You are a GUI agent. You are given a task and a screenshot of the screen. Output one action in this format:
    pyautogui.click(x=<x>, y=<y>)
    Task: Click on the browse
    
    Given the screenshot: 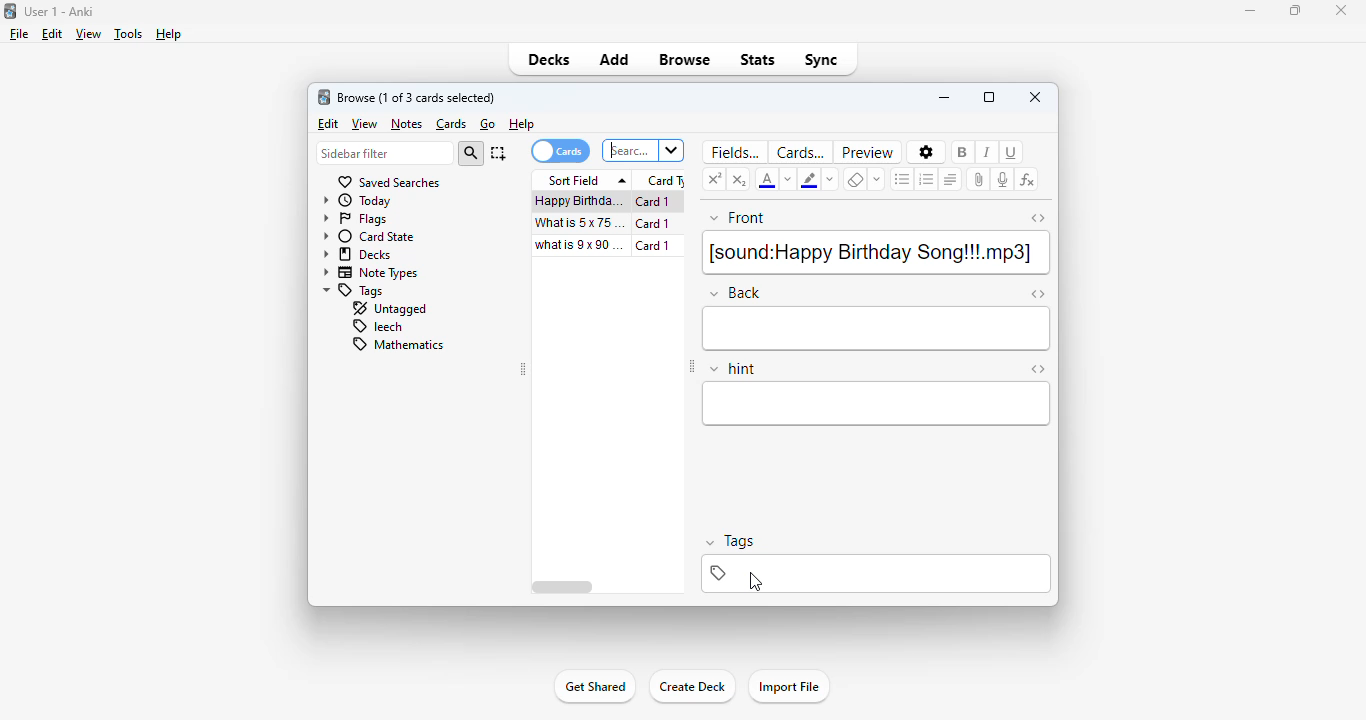 What is the action you would take?
    pyautogui.click(x=684, y=60)
    